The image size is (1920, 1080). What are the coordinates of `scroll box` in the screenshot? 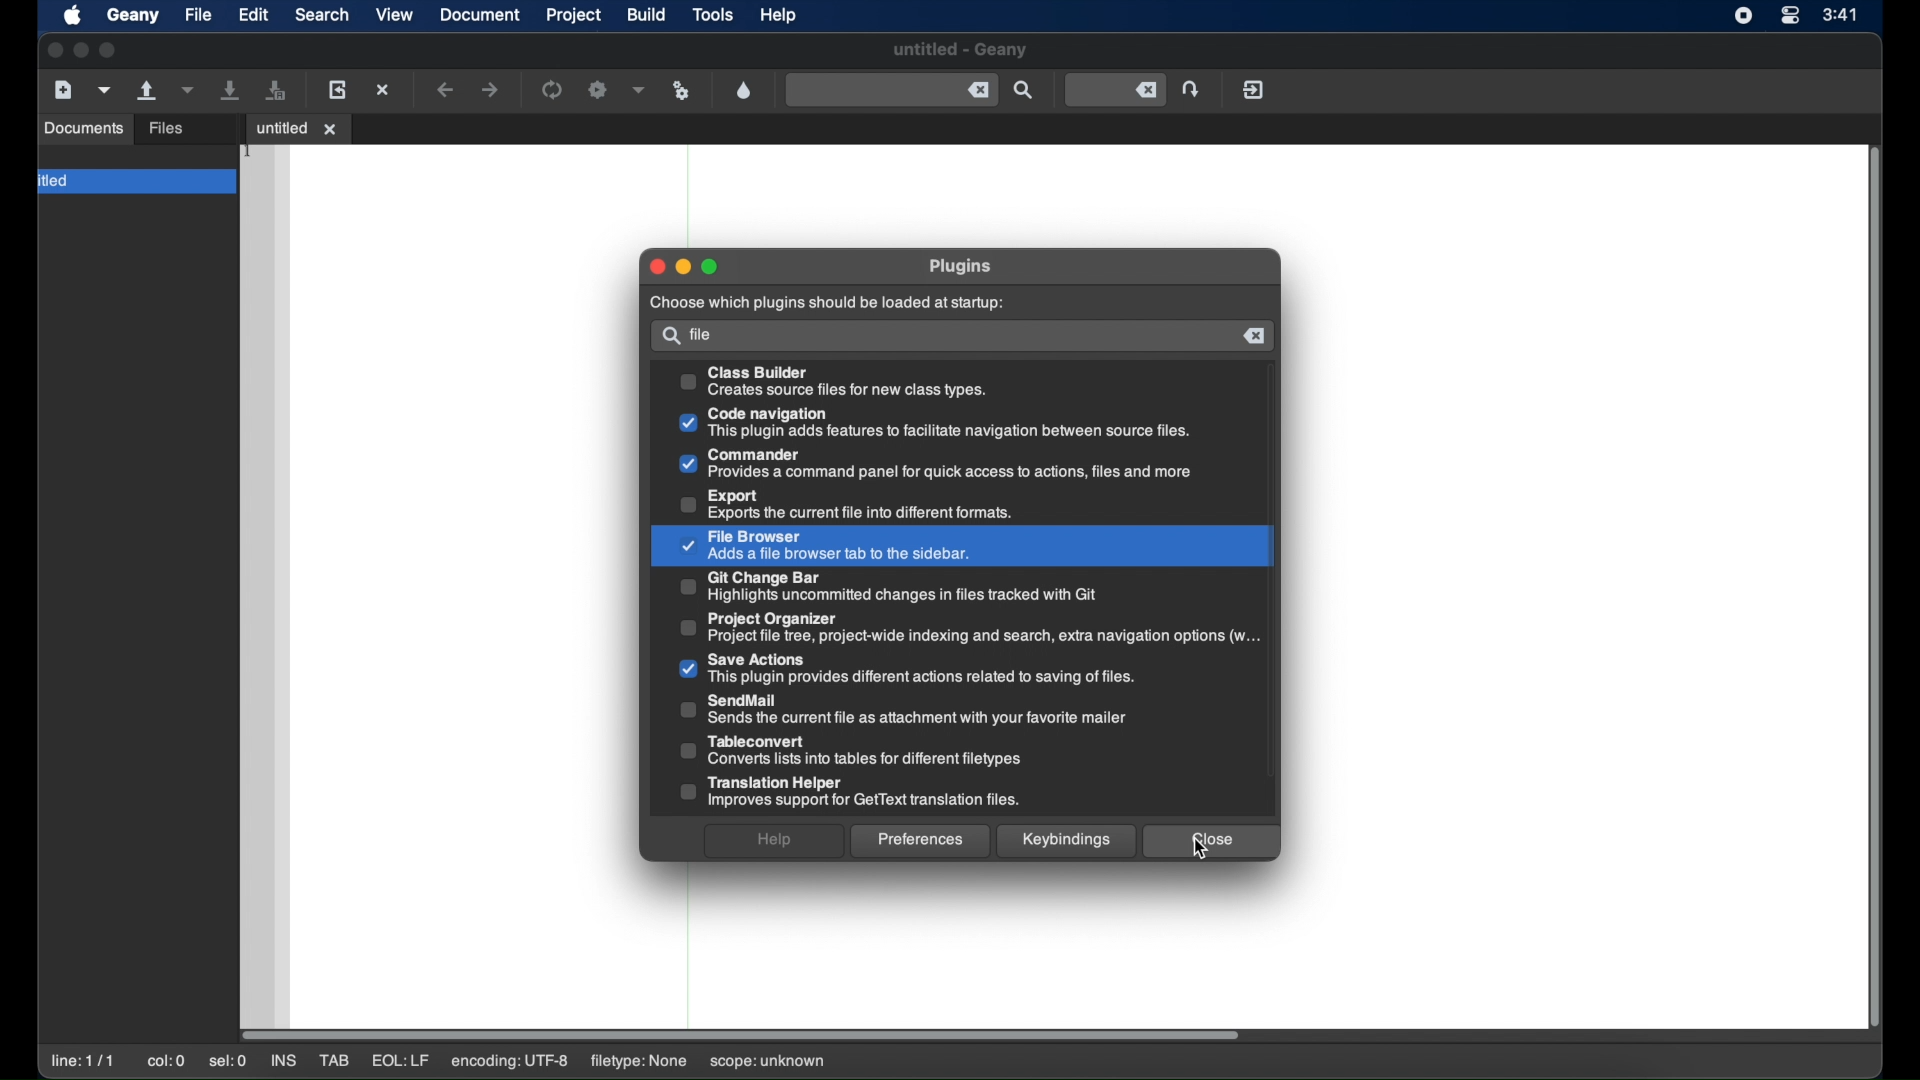 It's located at (744, 1032).